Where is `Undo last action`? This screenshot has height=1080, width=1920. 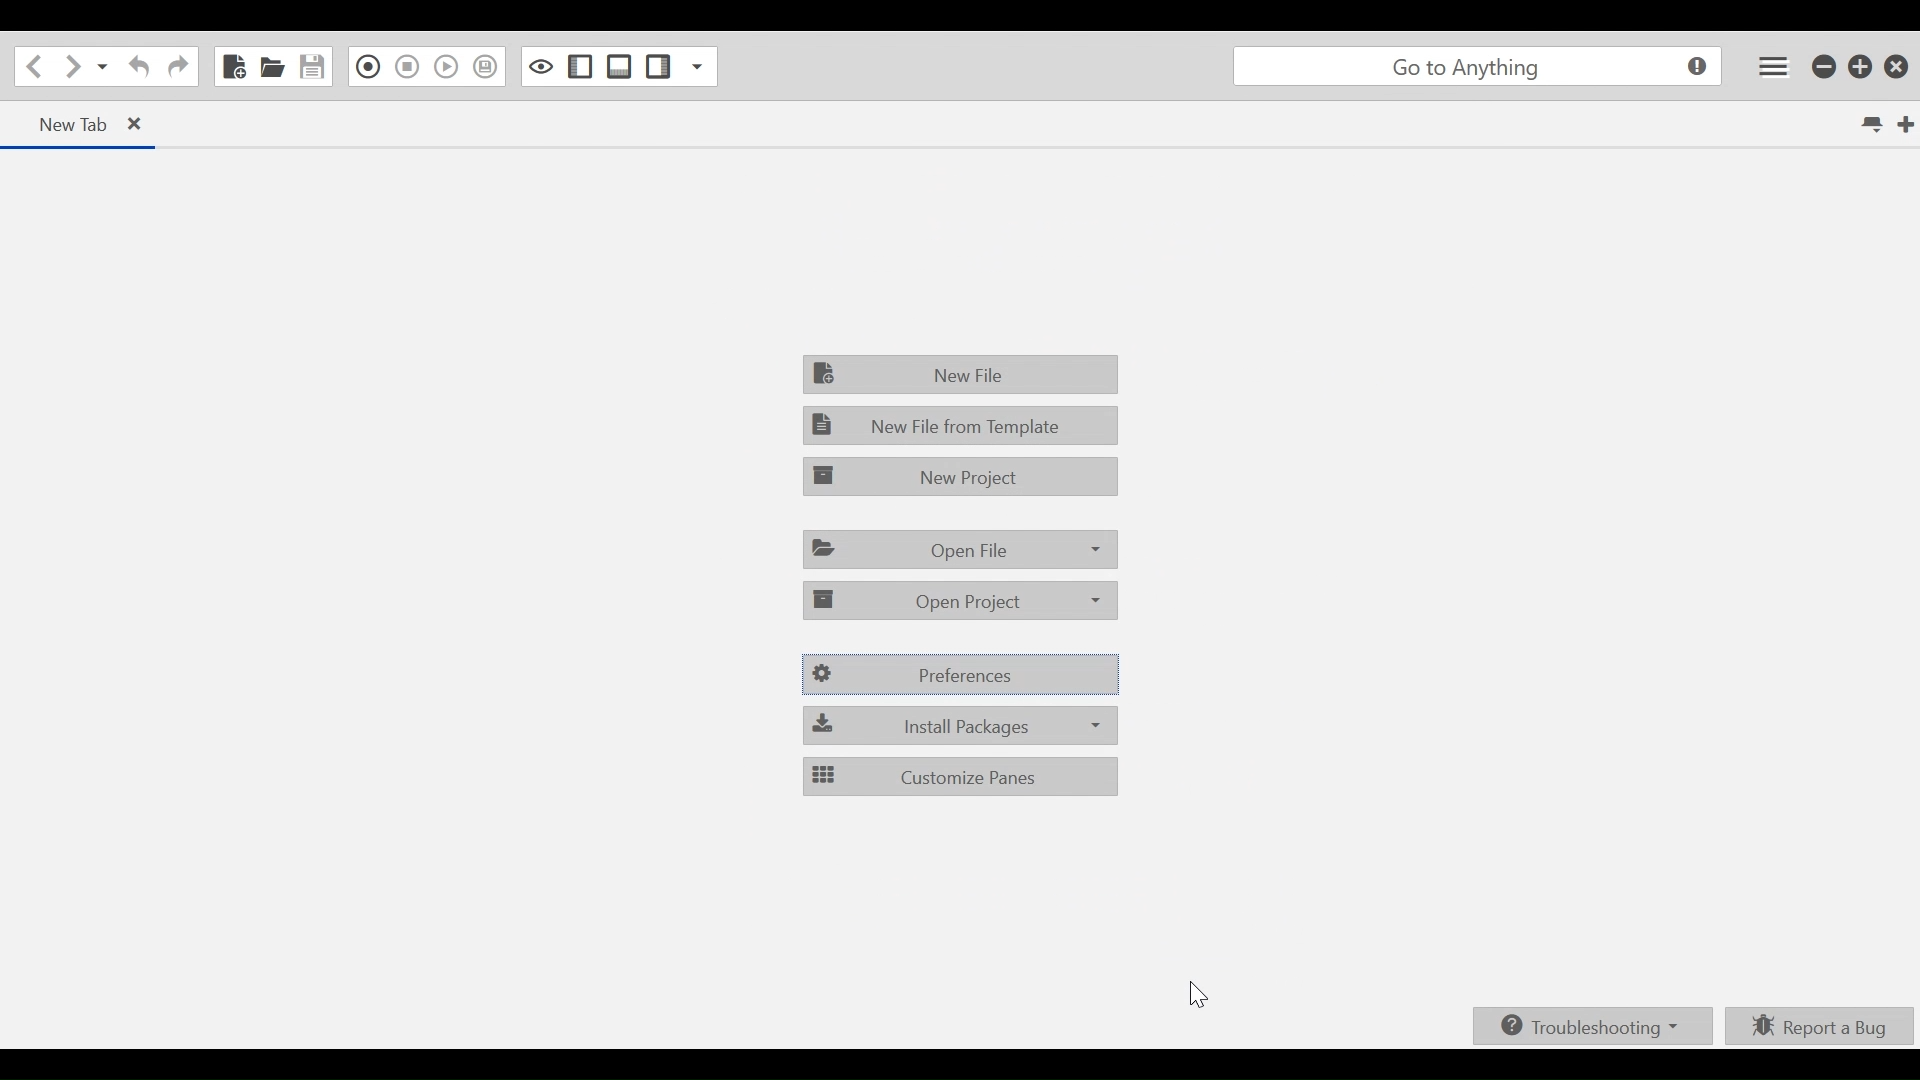 Undo last action is located at coordinates (136, 69).